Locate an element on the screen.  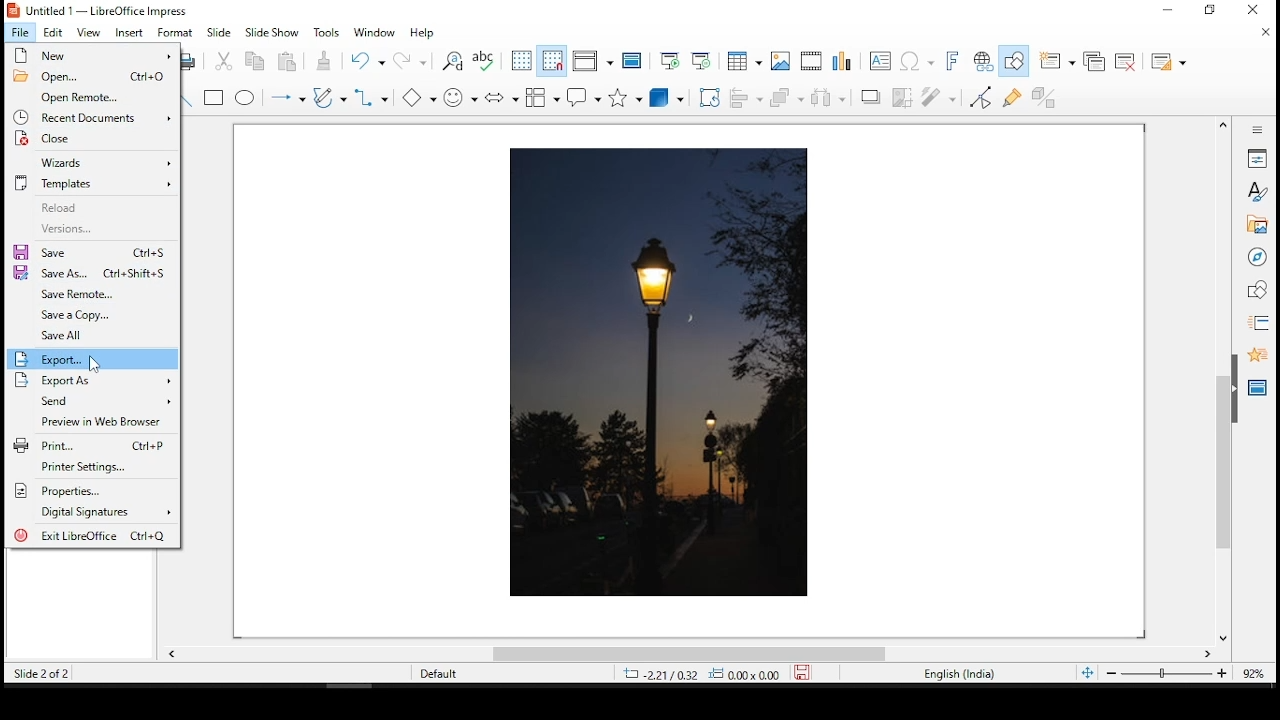
reload is located at coordinates (89, 206).